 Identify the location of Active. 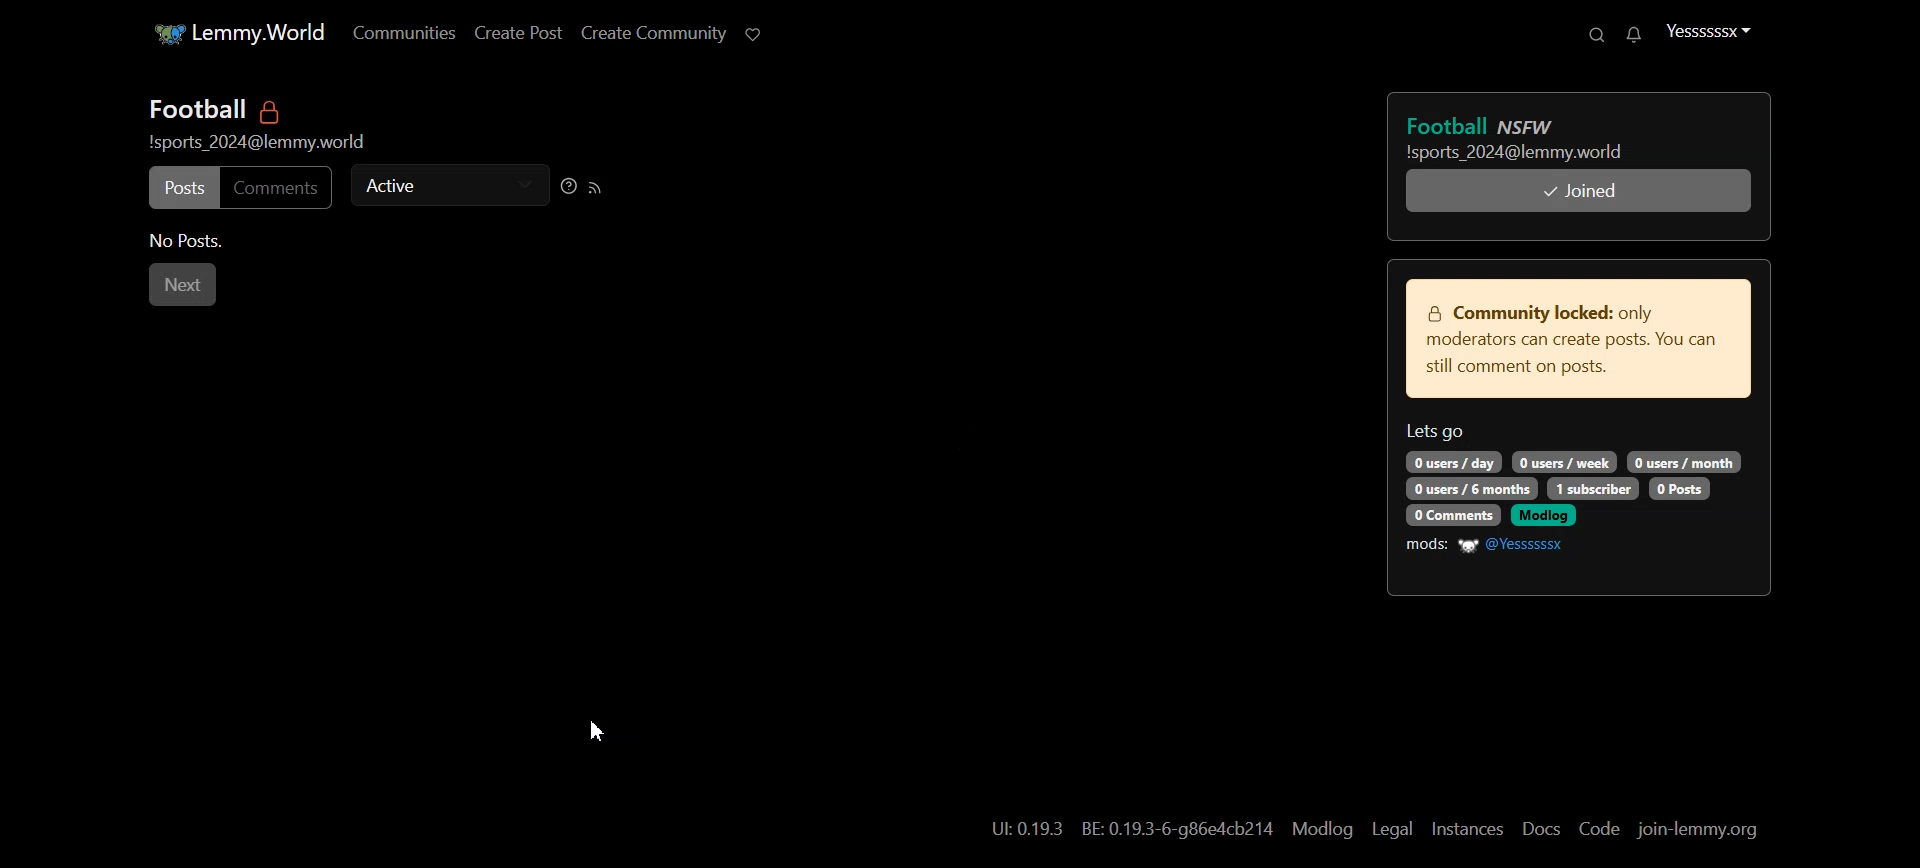
(448, 183).